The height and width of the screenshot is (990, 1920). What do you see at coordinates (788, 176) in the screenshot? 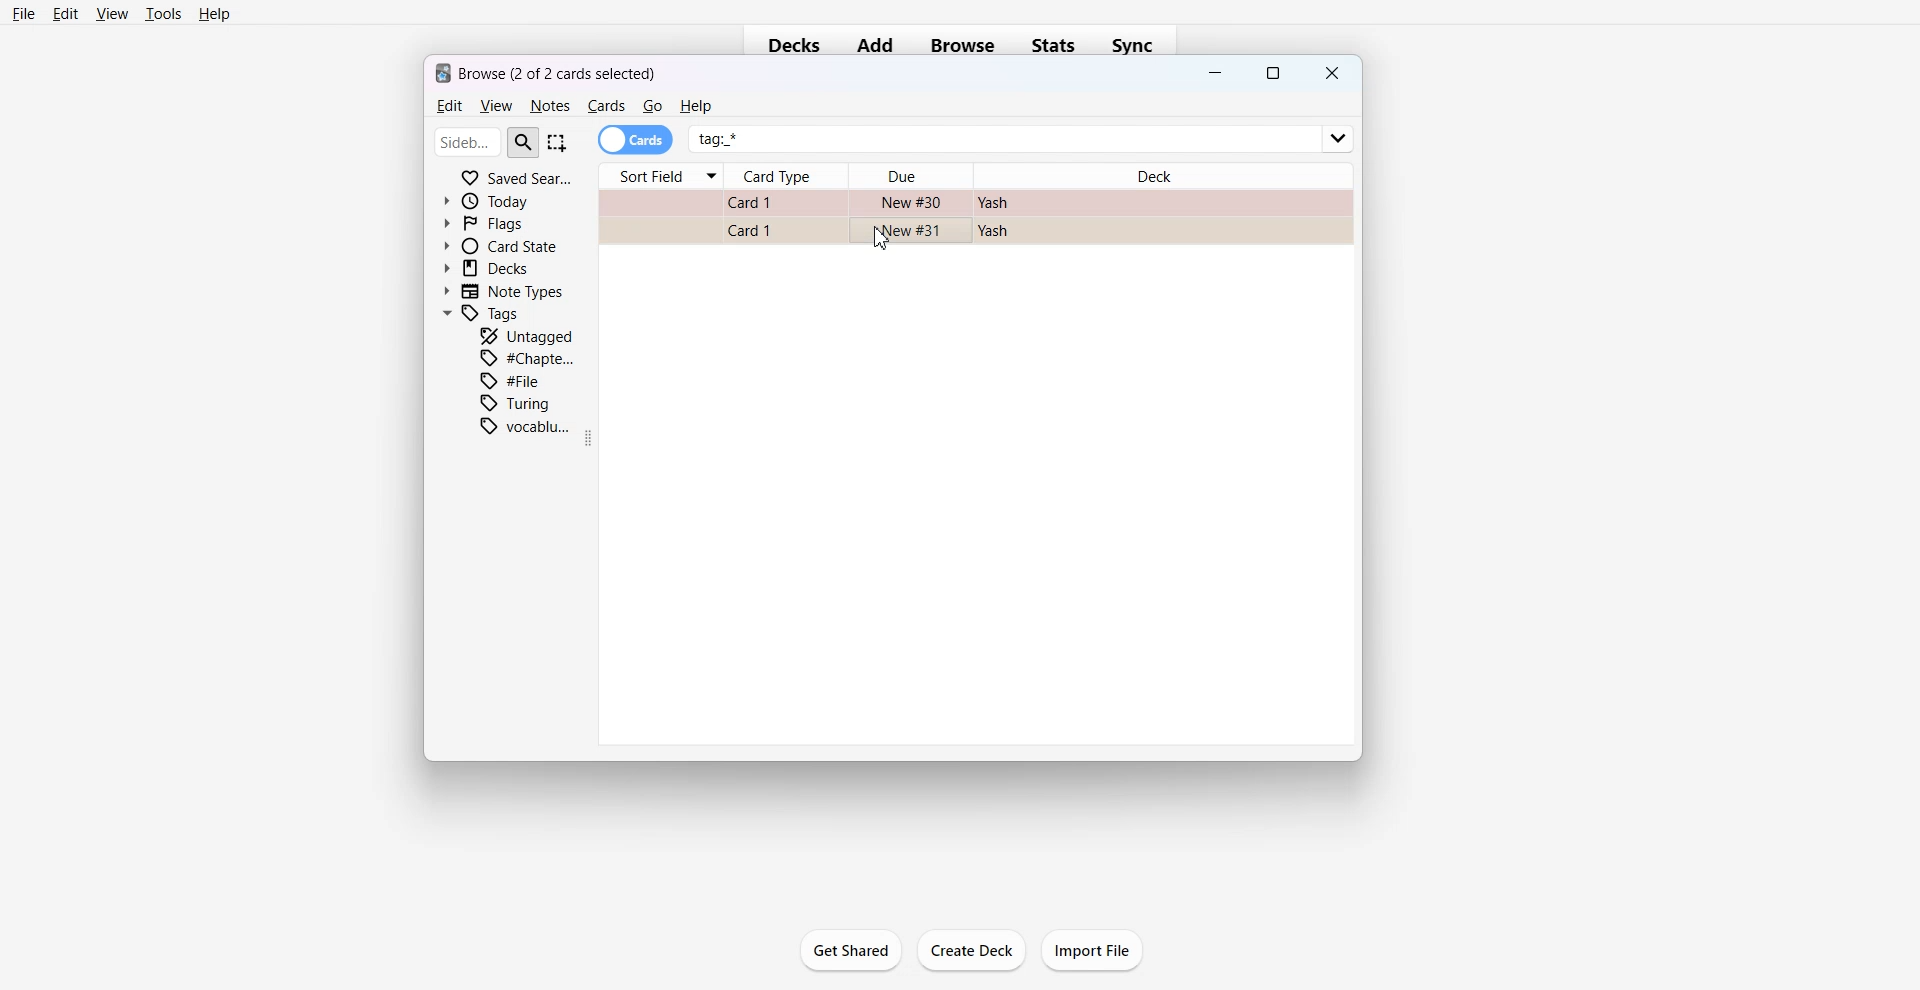
I see `Card Type` at bounding box center [788, 176].